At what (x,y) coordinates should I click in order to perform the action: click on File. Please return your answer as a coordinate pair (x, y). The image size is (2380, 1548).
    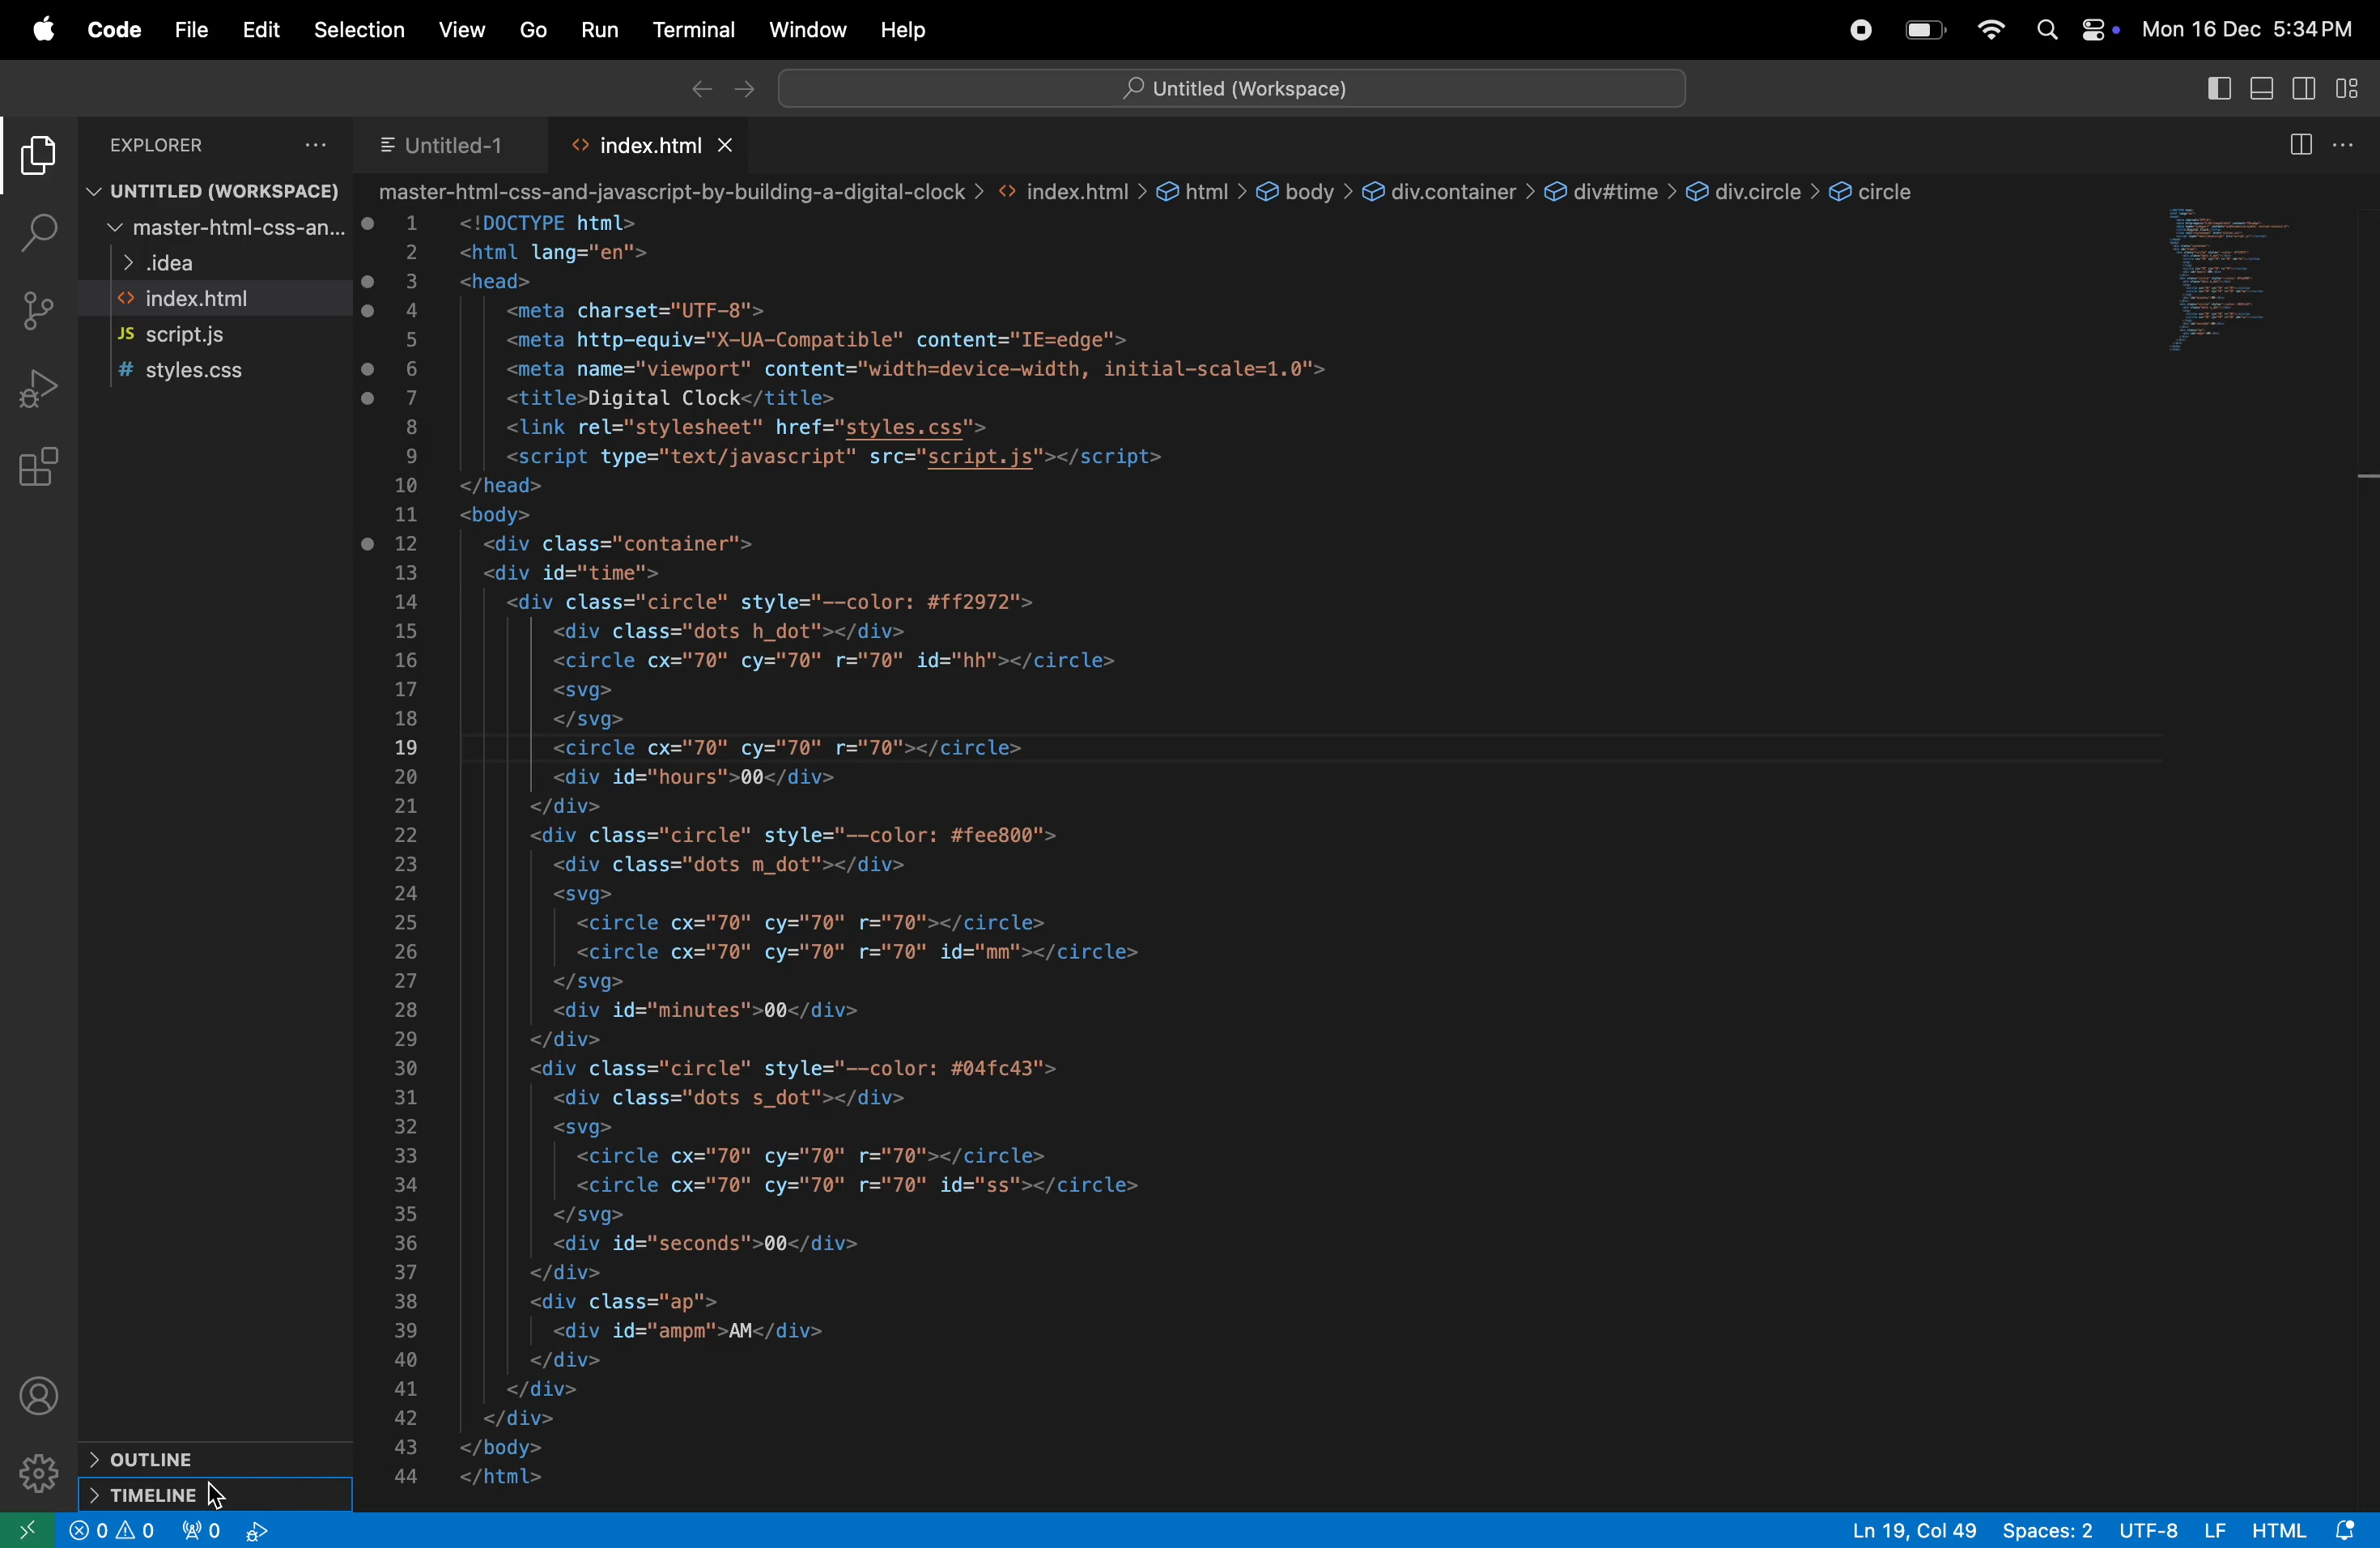
    Looking at the image, I should click on (186, 28).